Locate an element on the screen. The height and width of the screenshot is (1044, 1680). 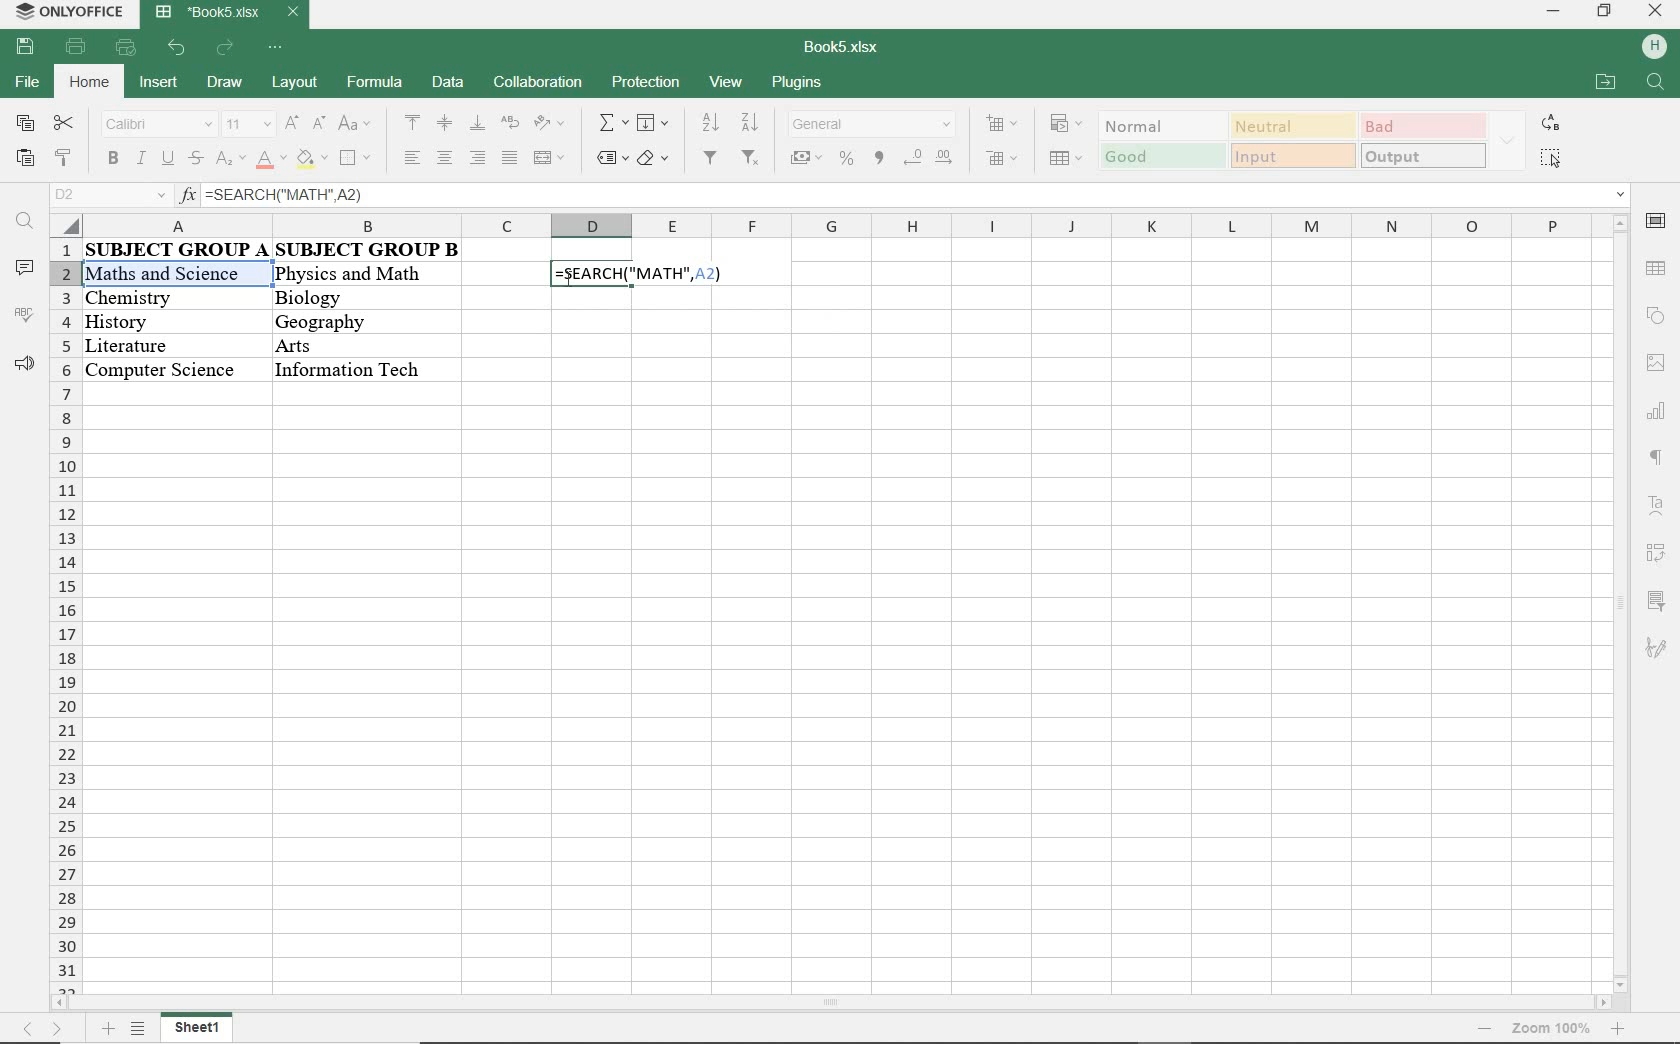
merge & center is located at coordinates (549, 160).